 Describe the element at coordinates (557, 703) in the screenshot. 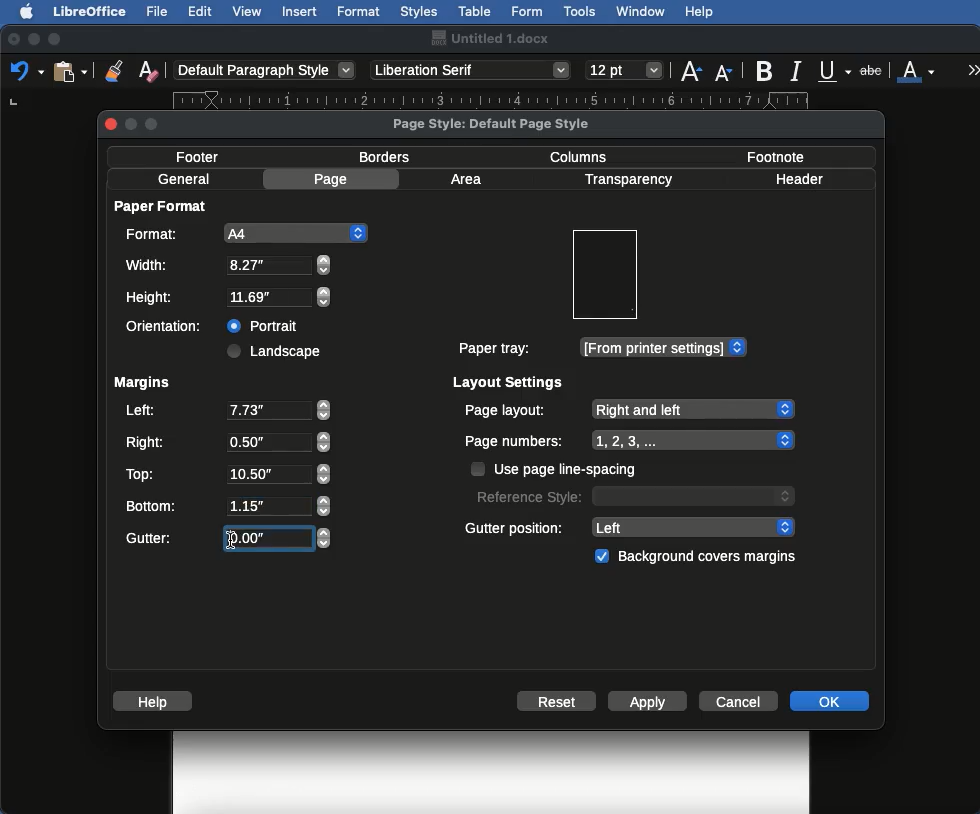

I see `Reset` at that location.